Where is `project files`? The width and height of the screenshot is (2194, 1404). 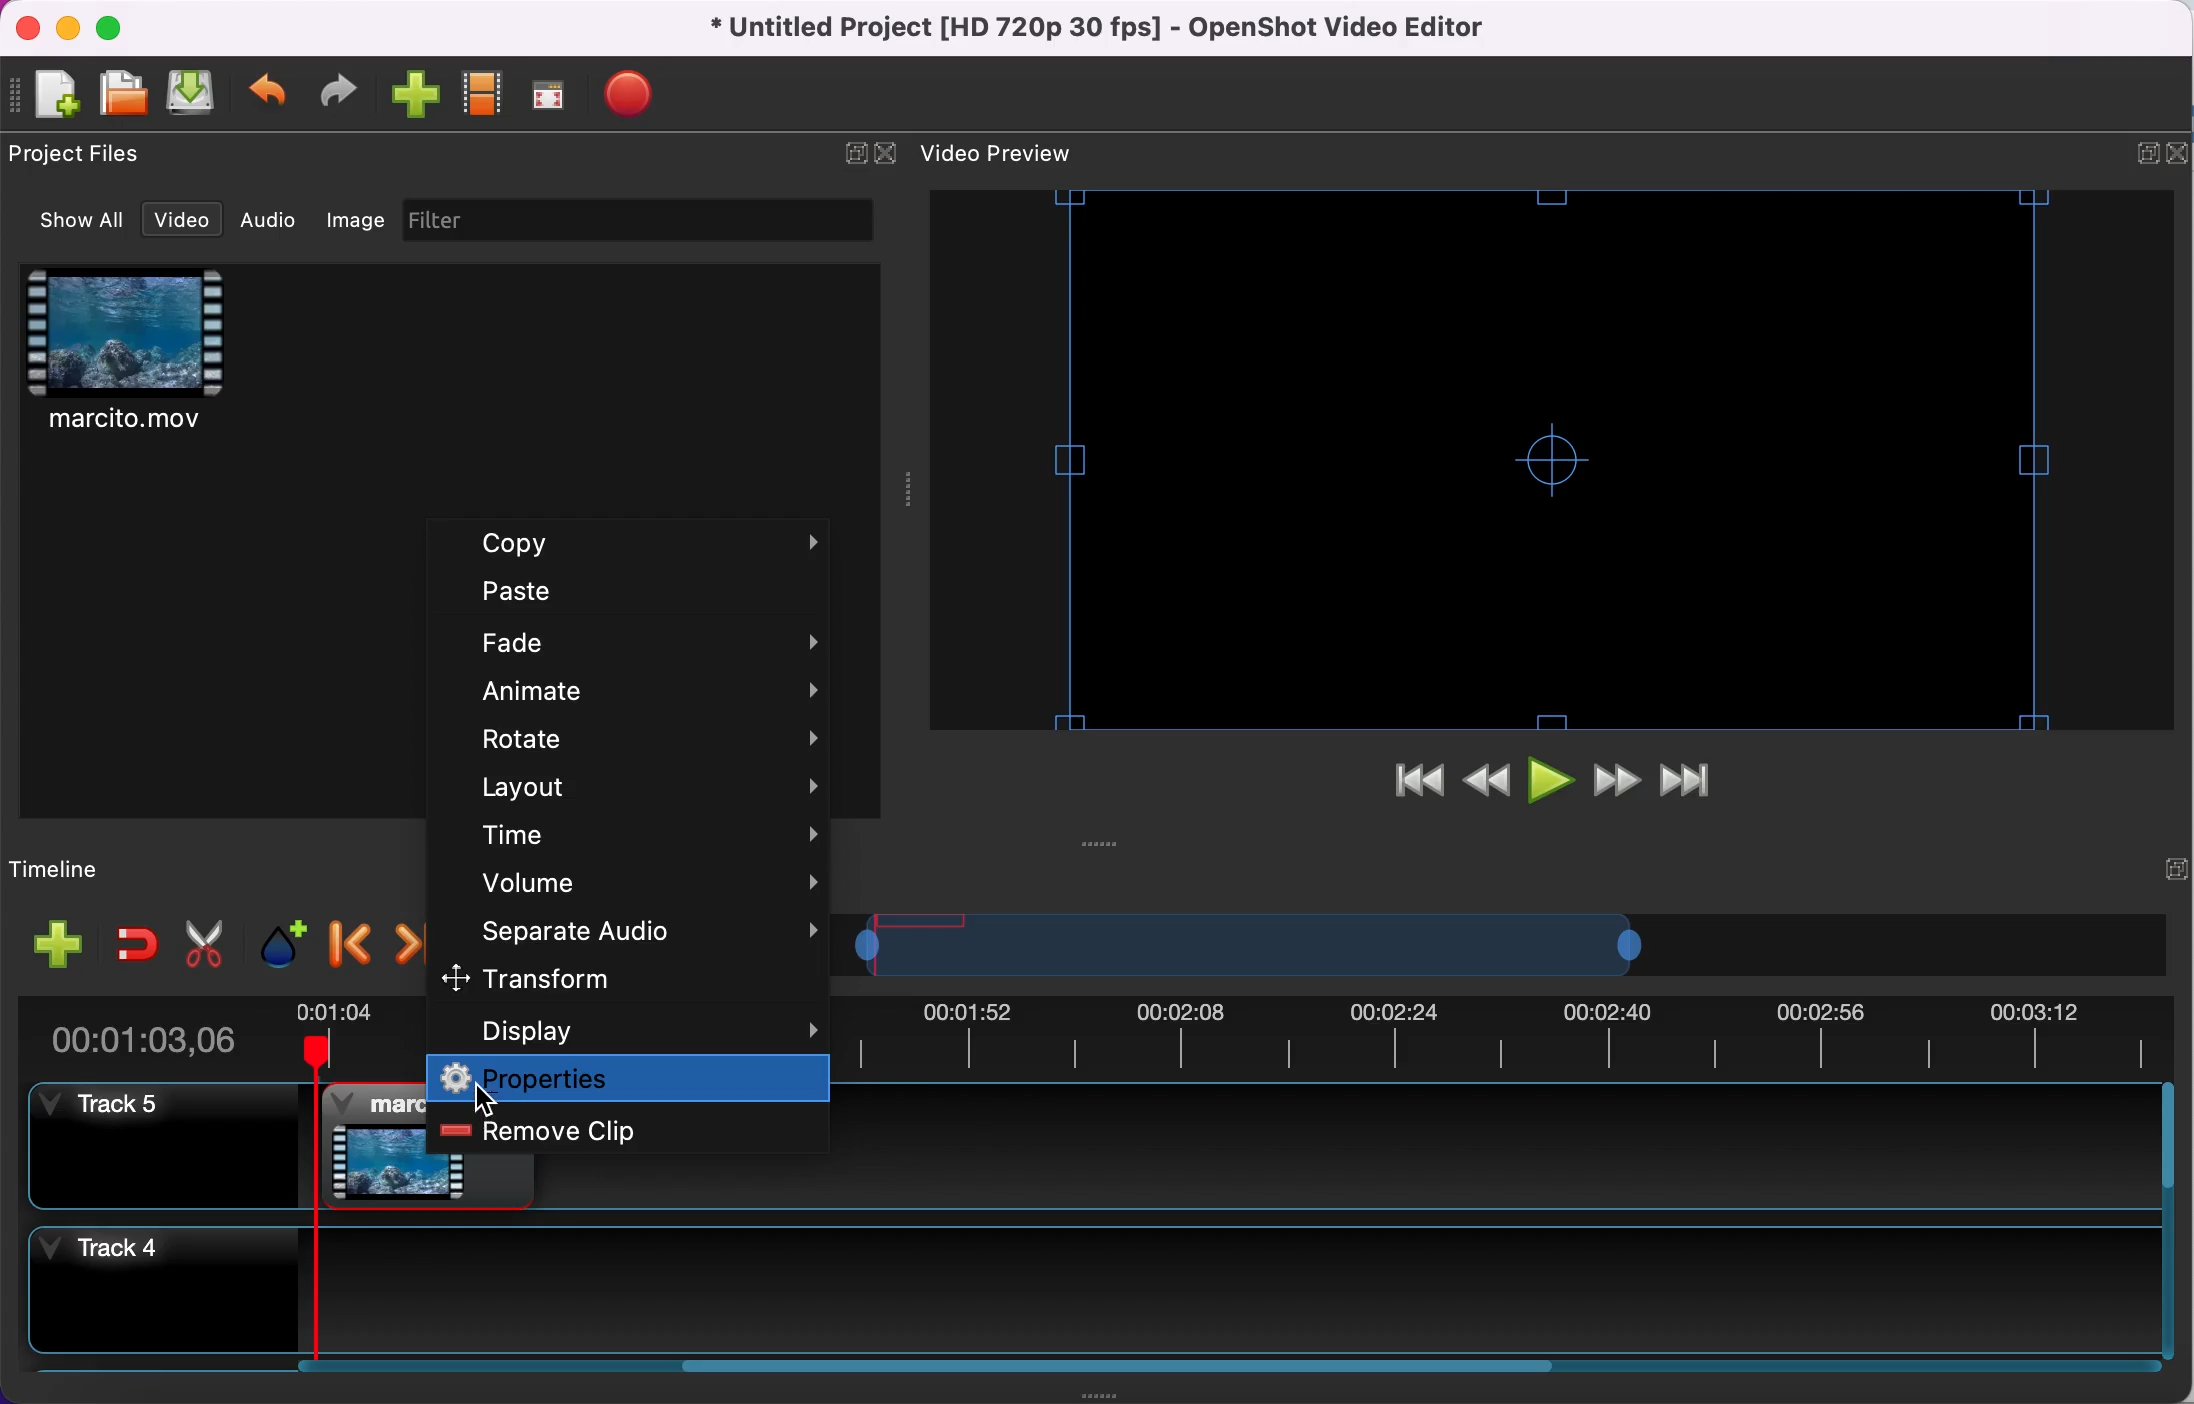 project files is located at coordinates (82, 158).